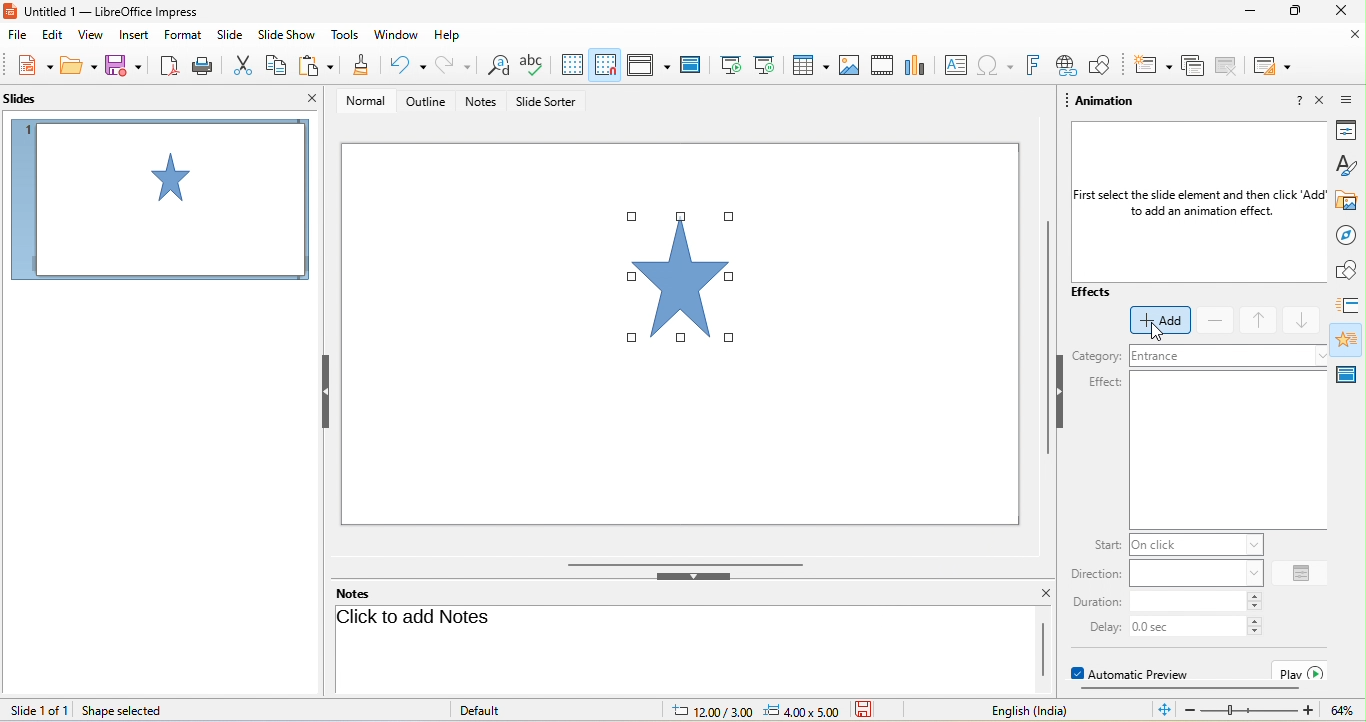  I want to click on close notes, so click(1046, 594).